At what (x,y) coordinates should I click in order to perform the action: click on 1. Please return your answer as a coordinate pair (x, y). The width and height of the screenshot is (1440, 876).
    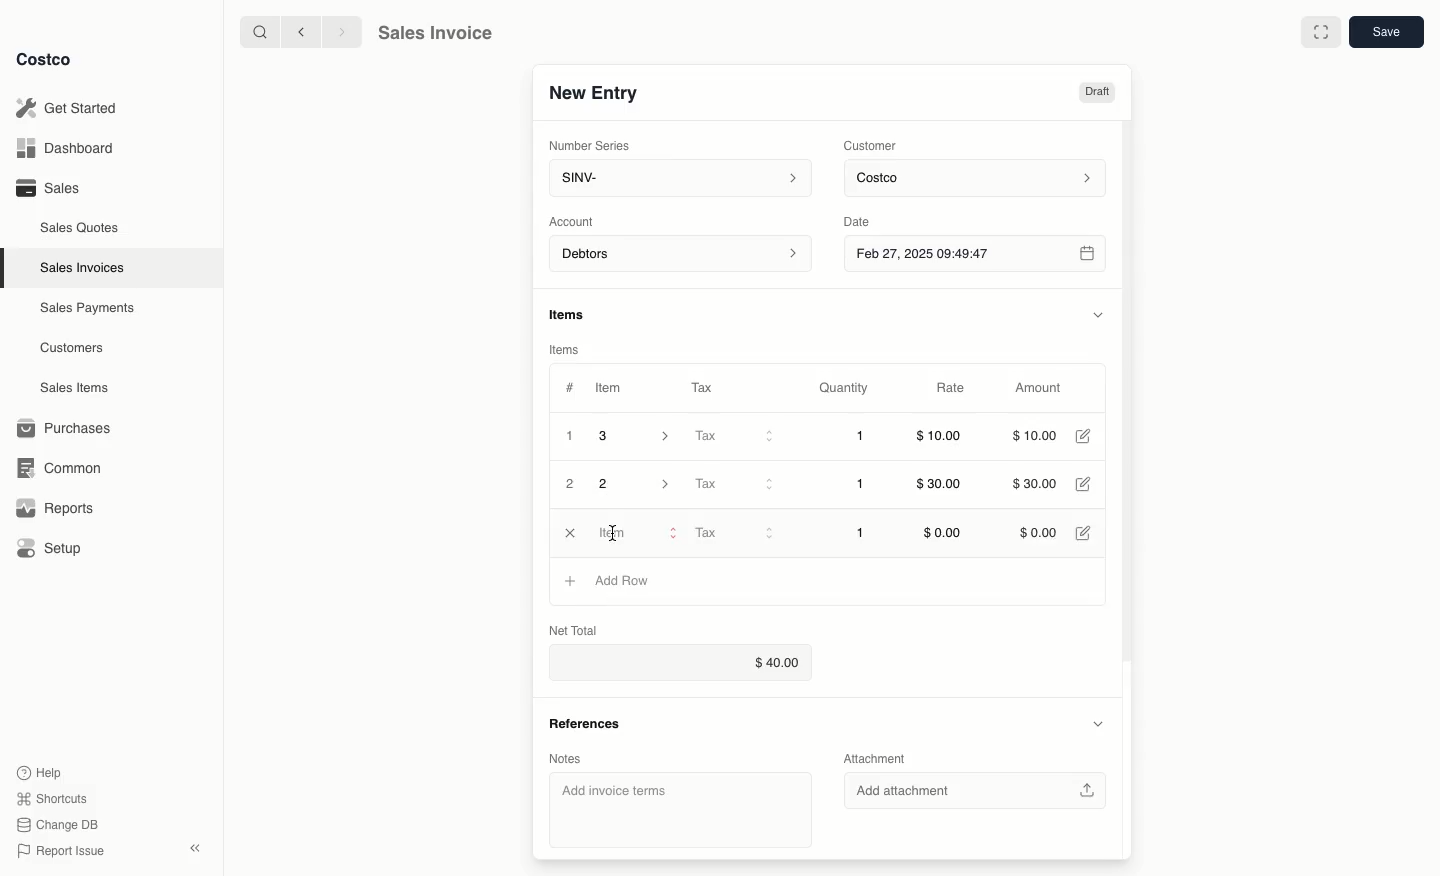
    Looking at the image, I should click on (570, 436).